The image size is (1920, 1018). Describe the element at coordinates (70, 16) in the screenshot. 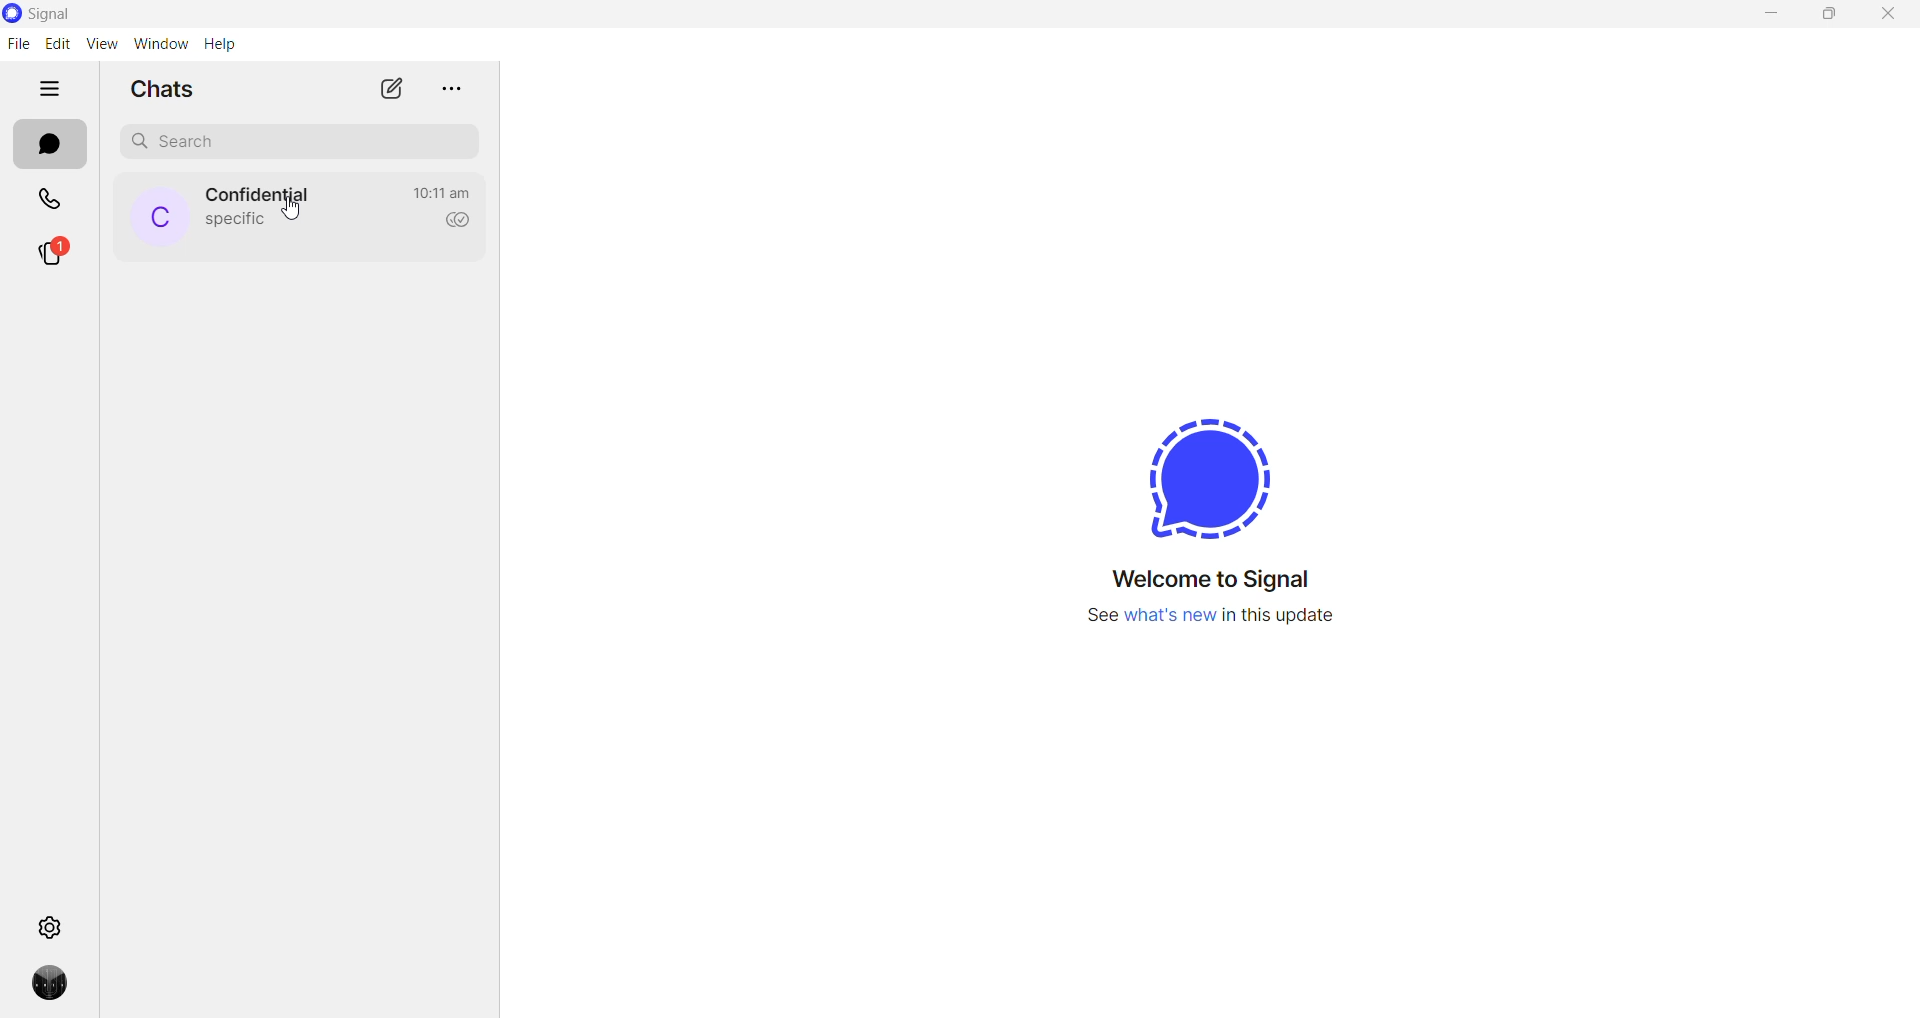

I see `signal logo` at that location.